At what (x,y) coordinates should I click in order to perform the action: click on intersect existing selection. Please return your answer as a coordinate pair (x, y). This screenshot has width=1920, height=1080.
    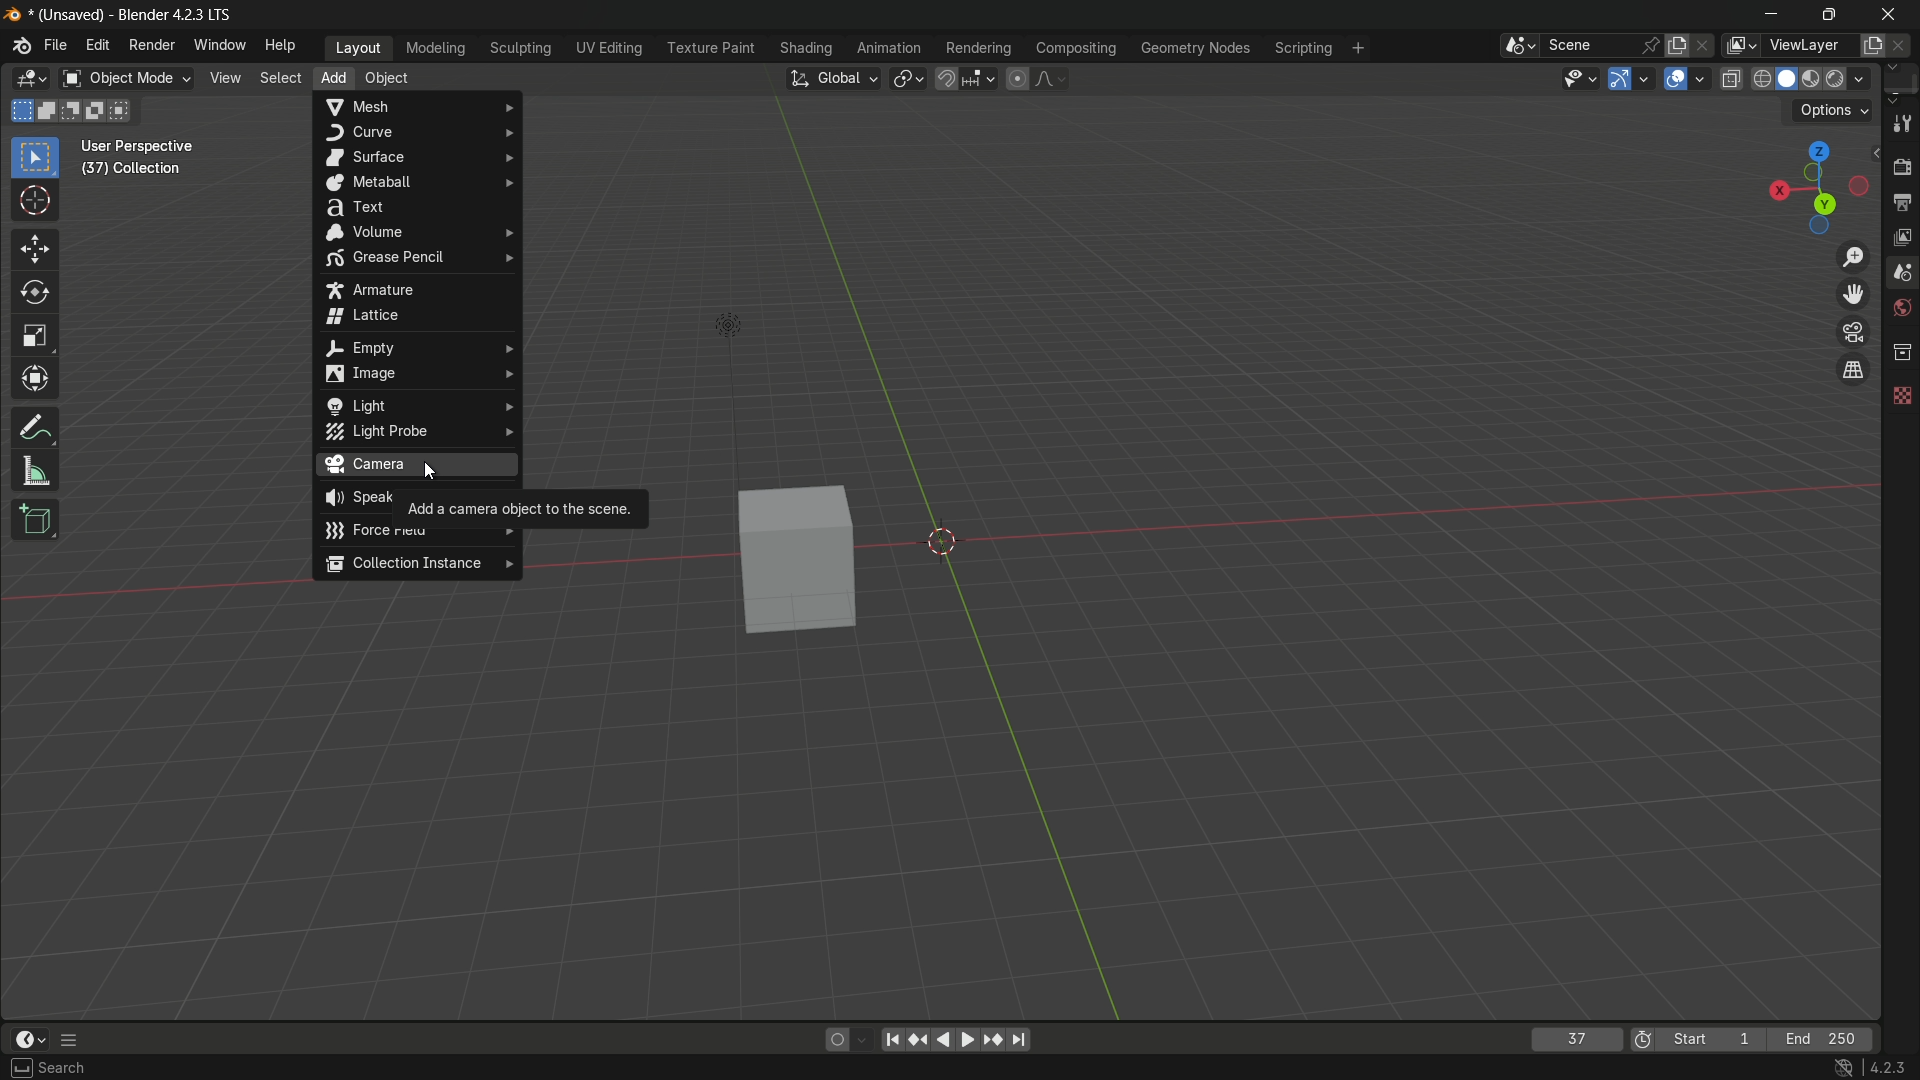
    Looking at the image, I should click on (129, 111).